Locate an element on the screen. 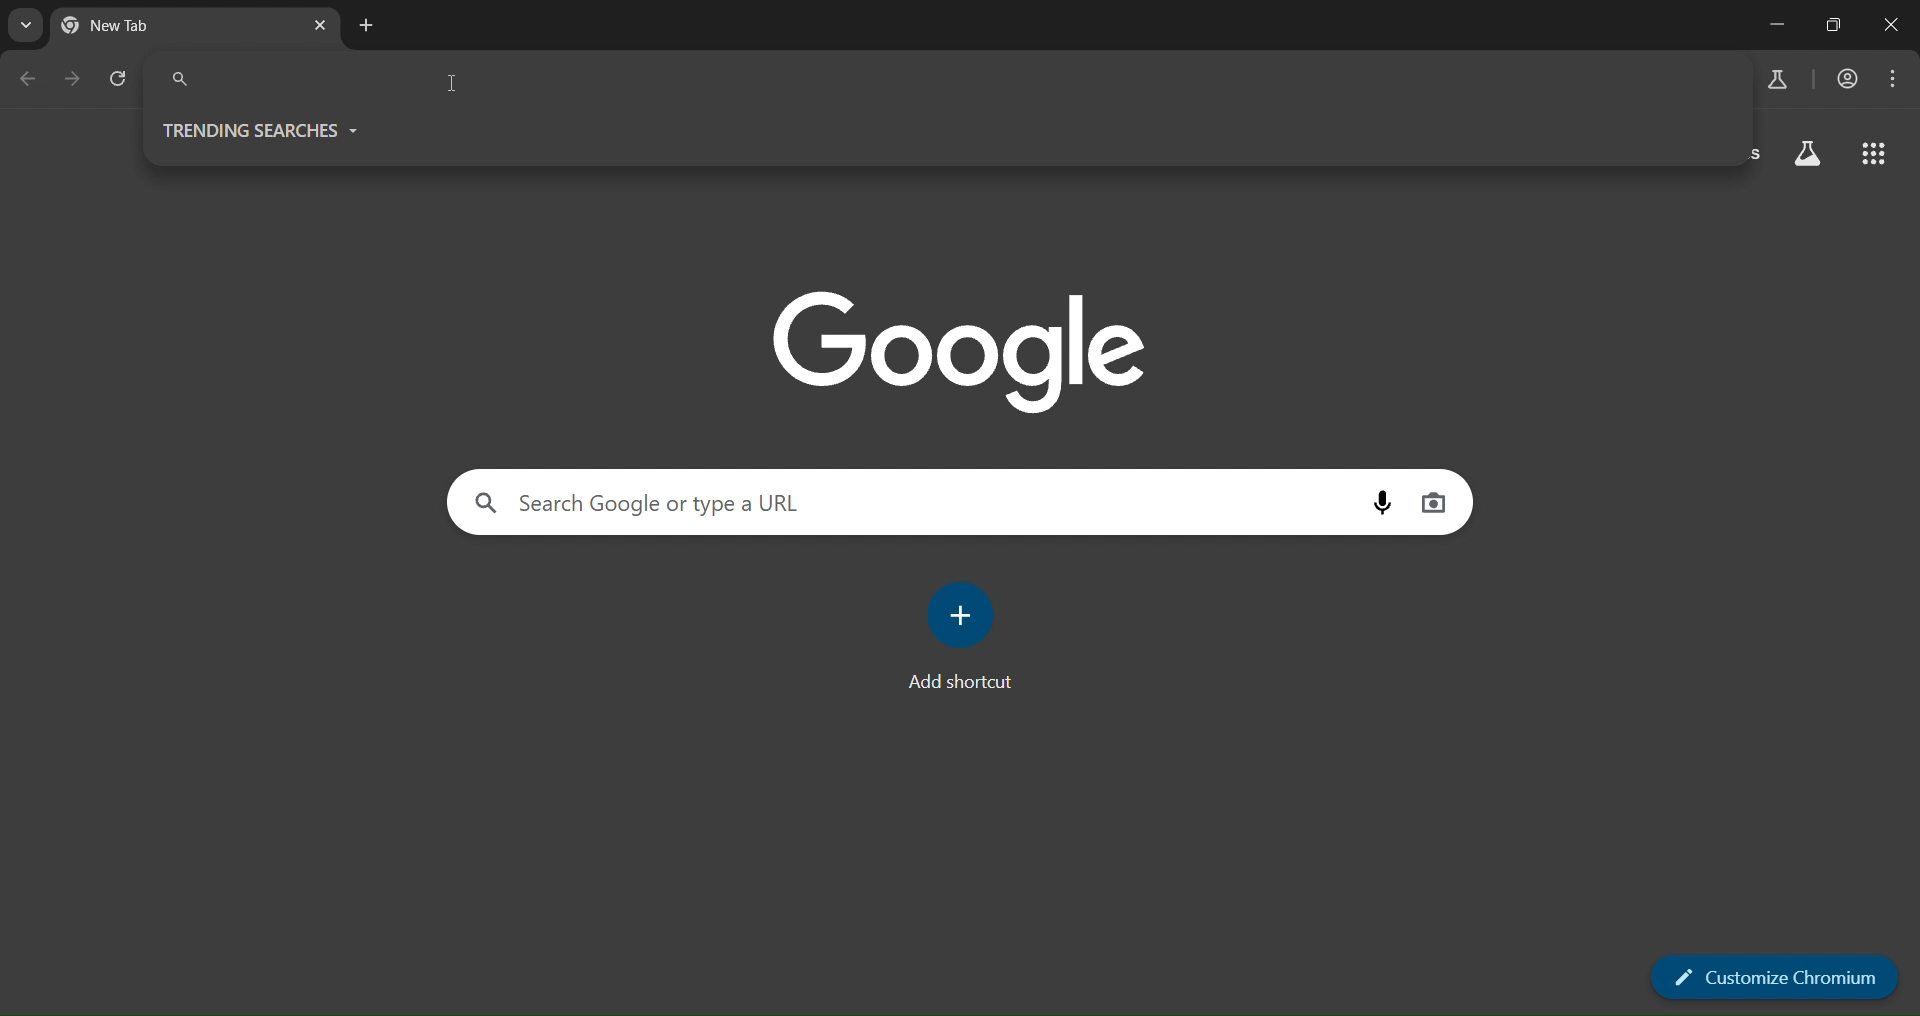 This screenshot has height=1016, width=1920. Minimize is located at coordinates (1774, 25).